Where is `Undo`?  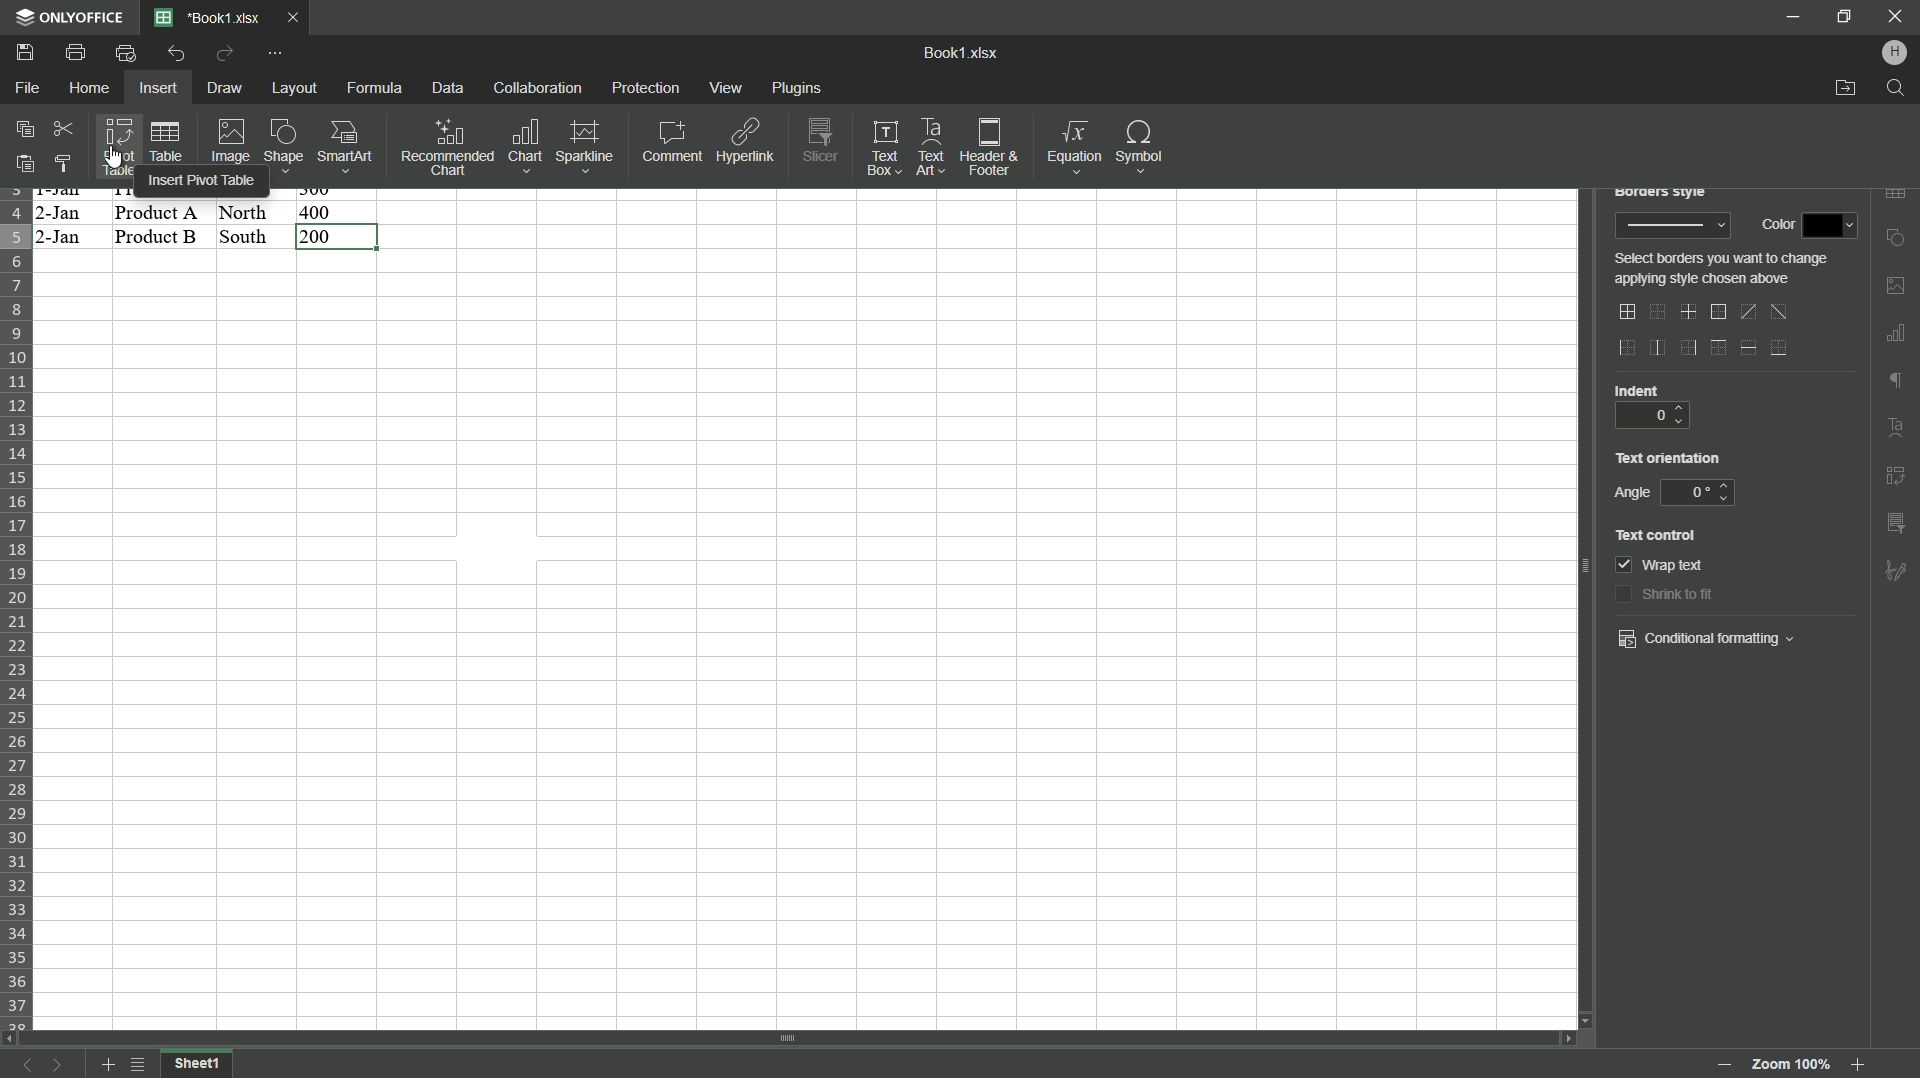 Undo is located at coordinates (178, 53).